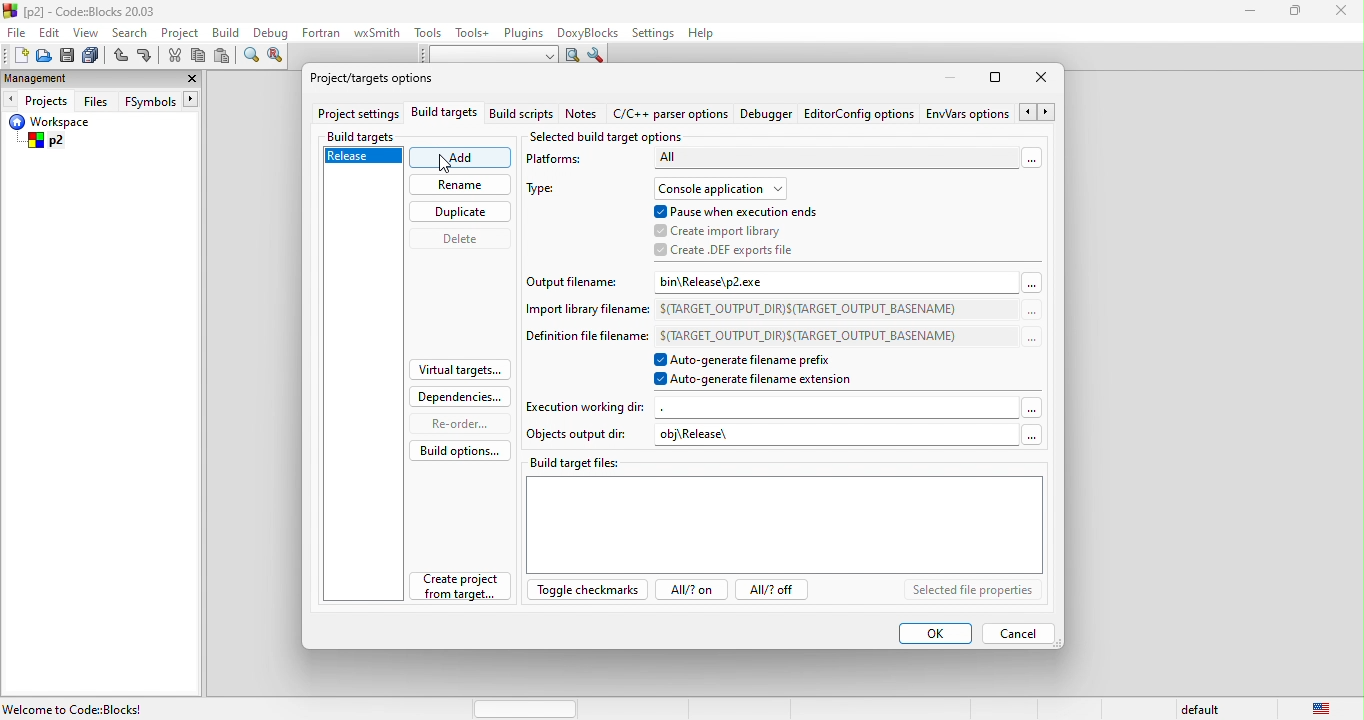  I want to click on maximize, so click(995, 77).